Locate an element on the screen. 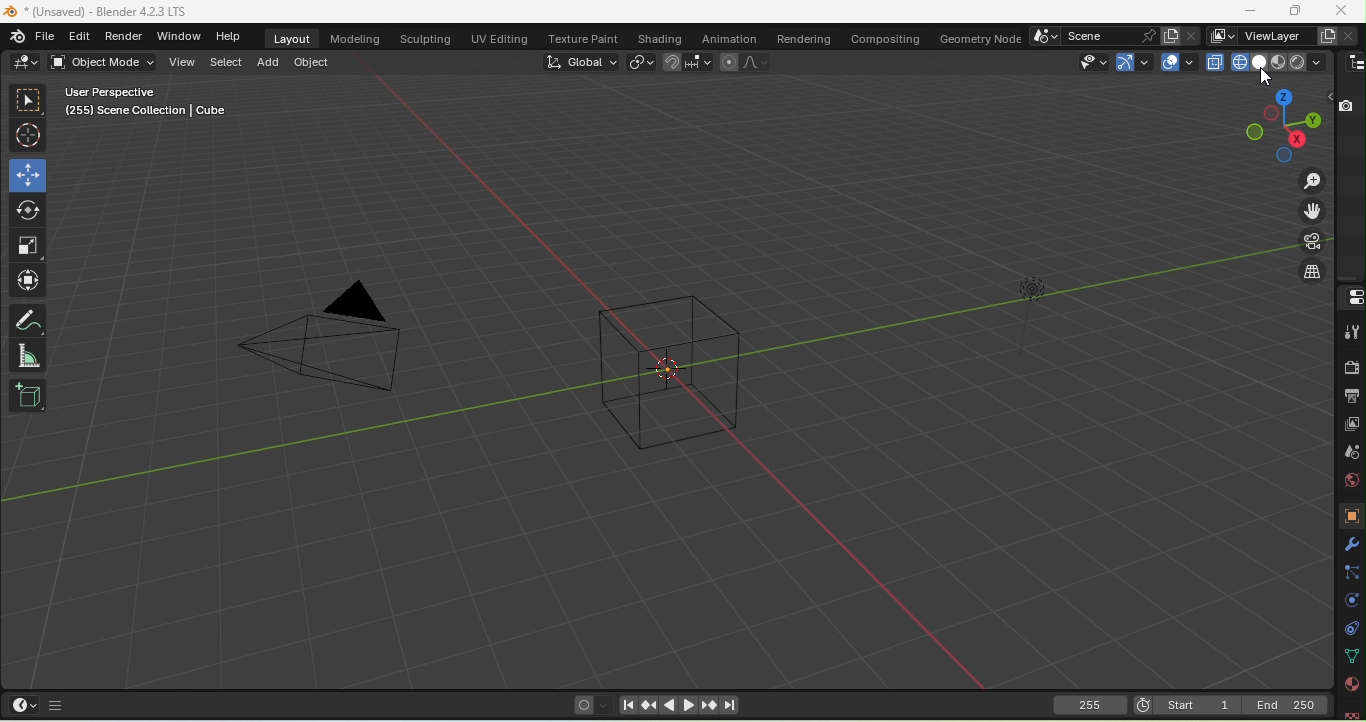  View is located at coordinates (182, 63).